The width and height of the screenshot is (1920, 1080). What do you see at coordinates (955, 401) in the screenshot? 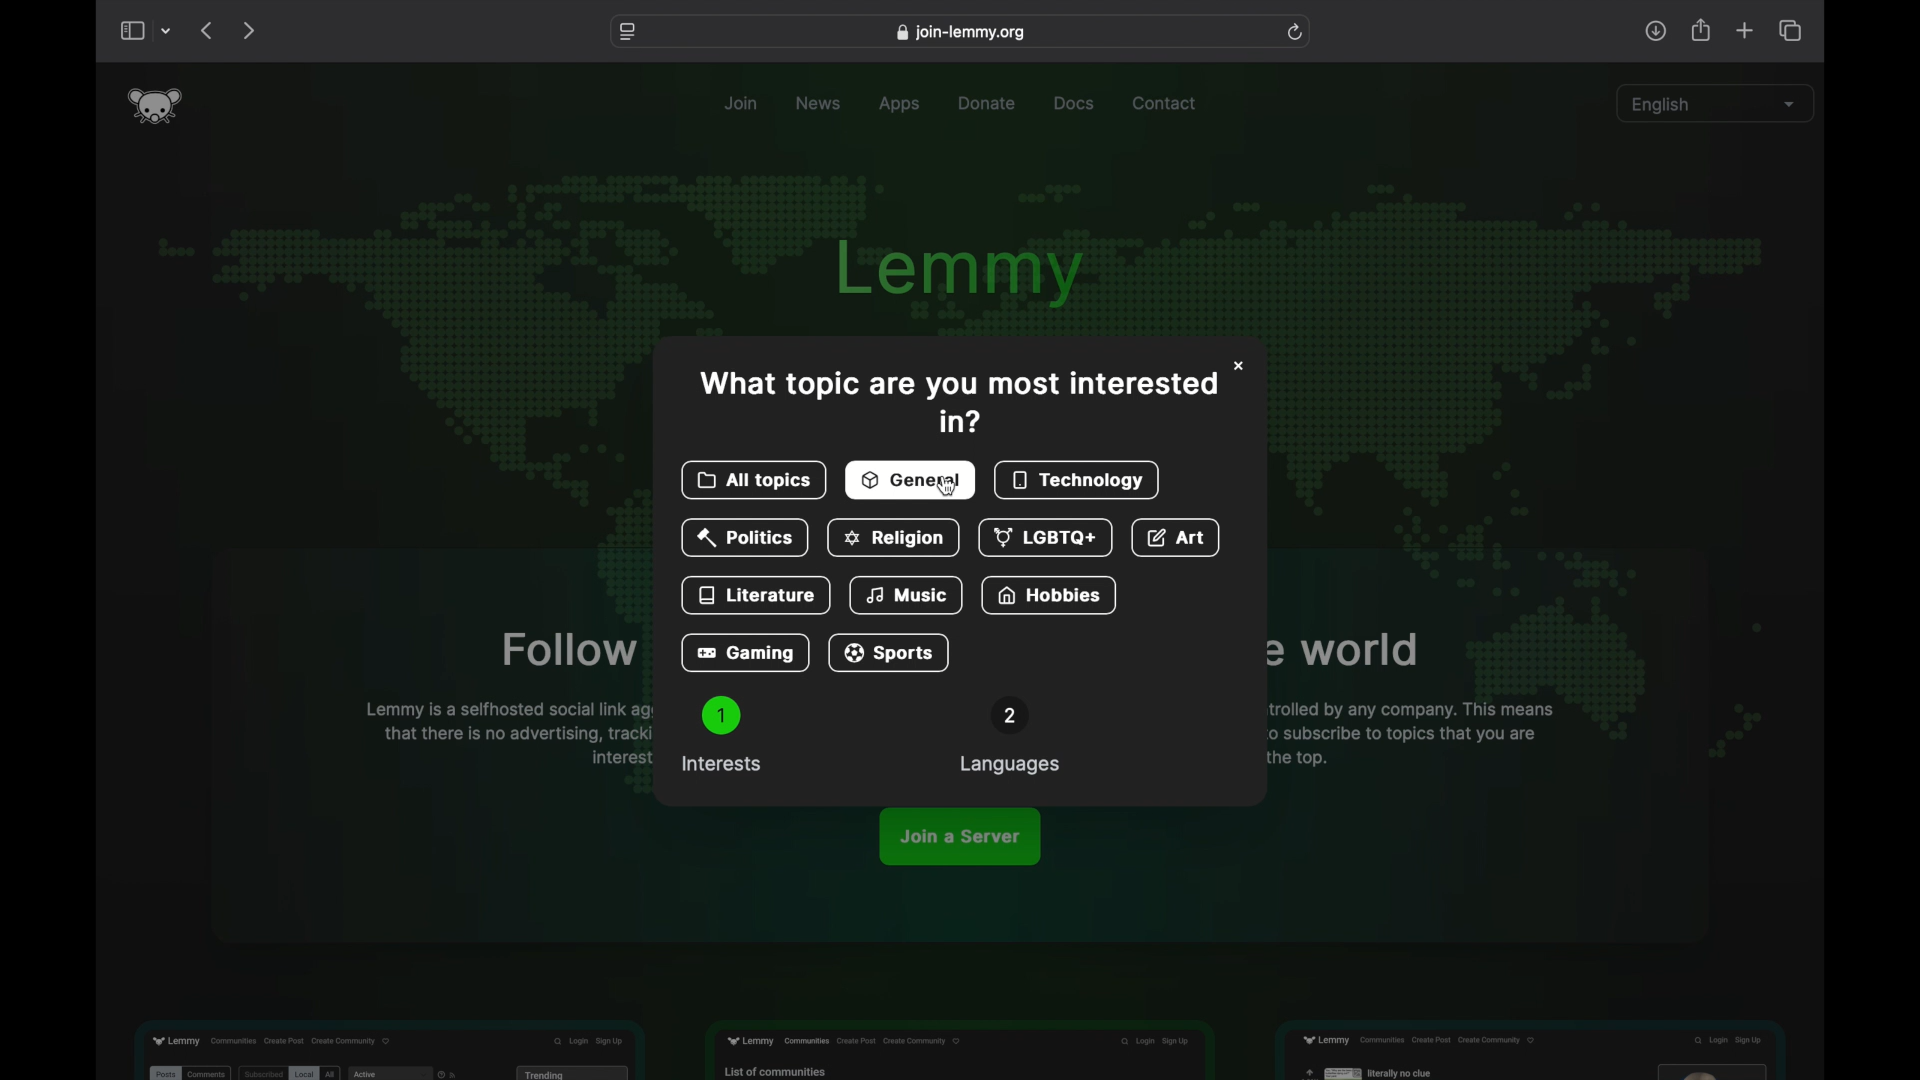
I see `what topic are you most interested in?` at bounding box center [955, 401].